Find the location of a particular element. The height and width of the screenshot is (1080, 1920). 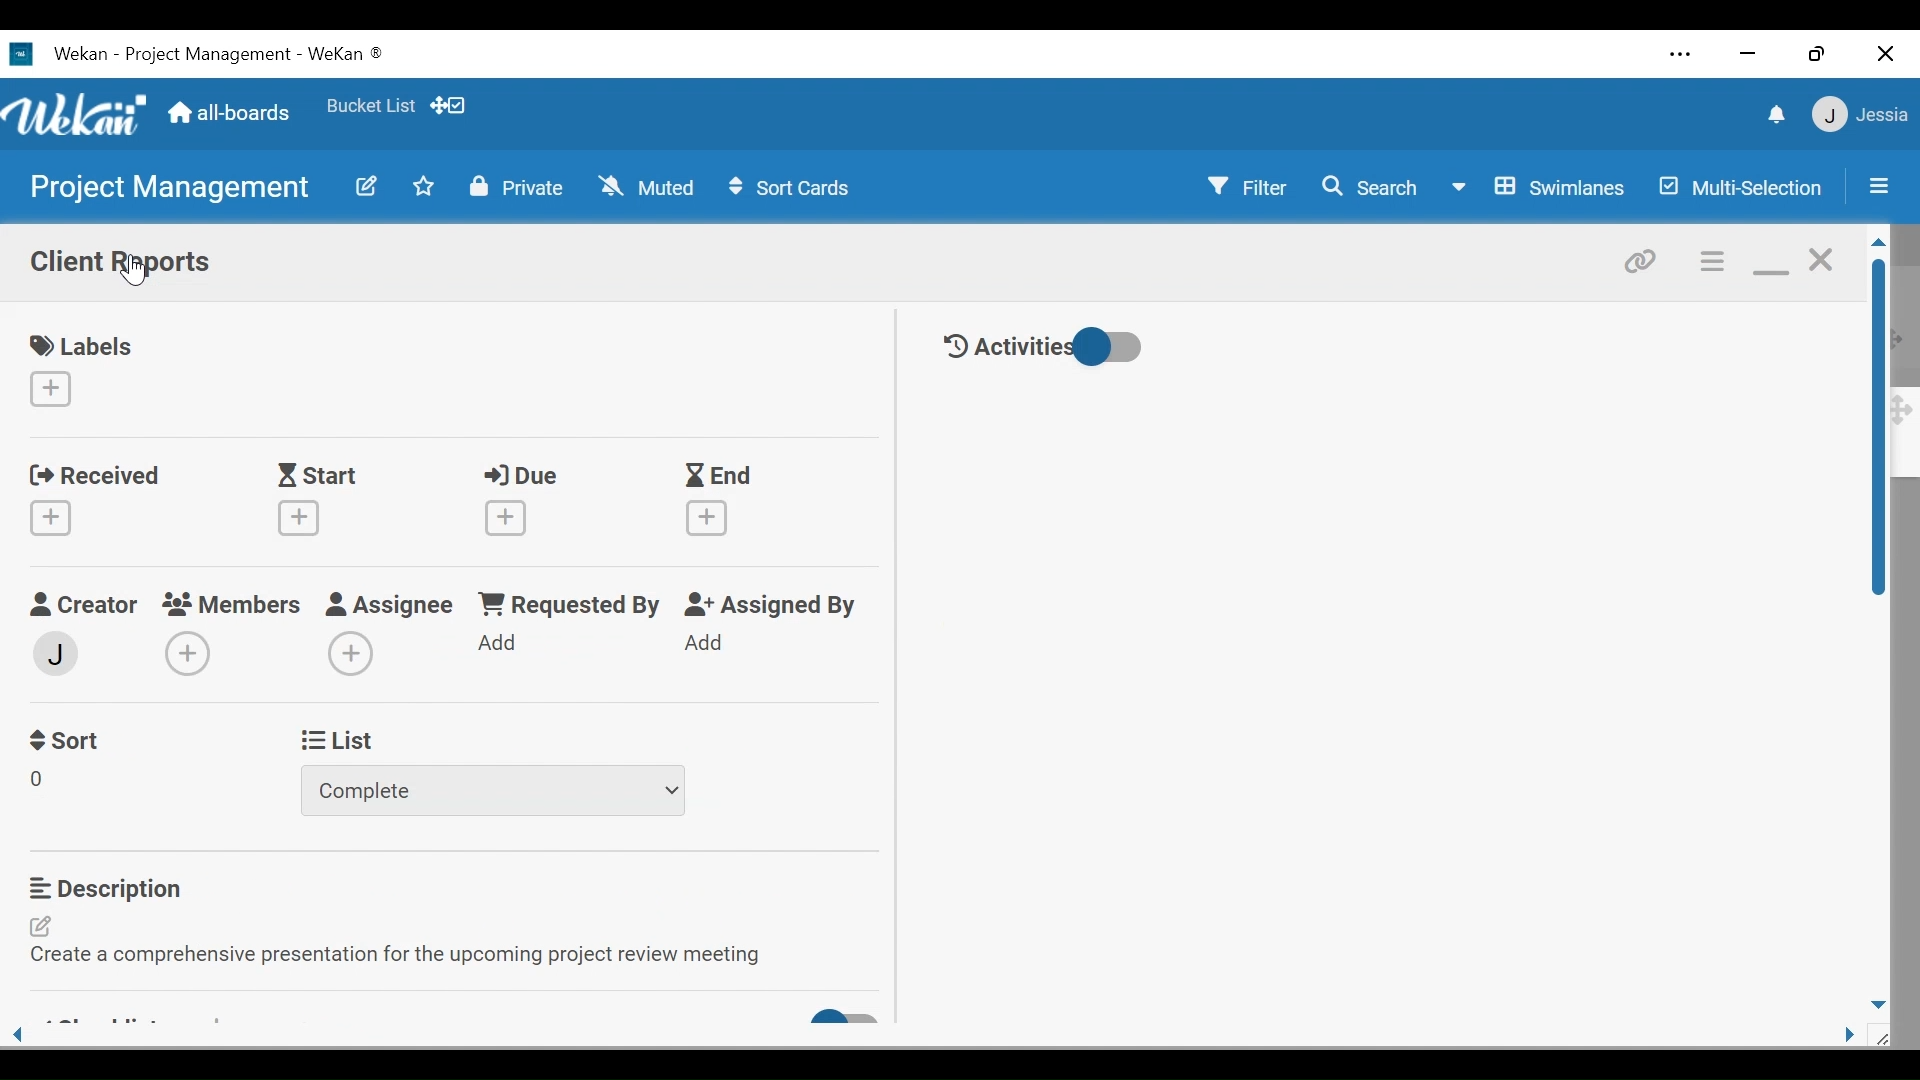

Wekan Desktop icon is located at coordinates (58, 53).